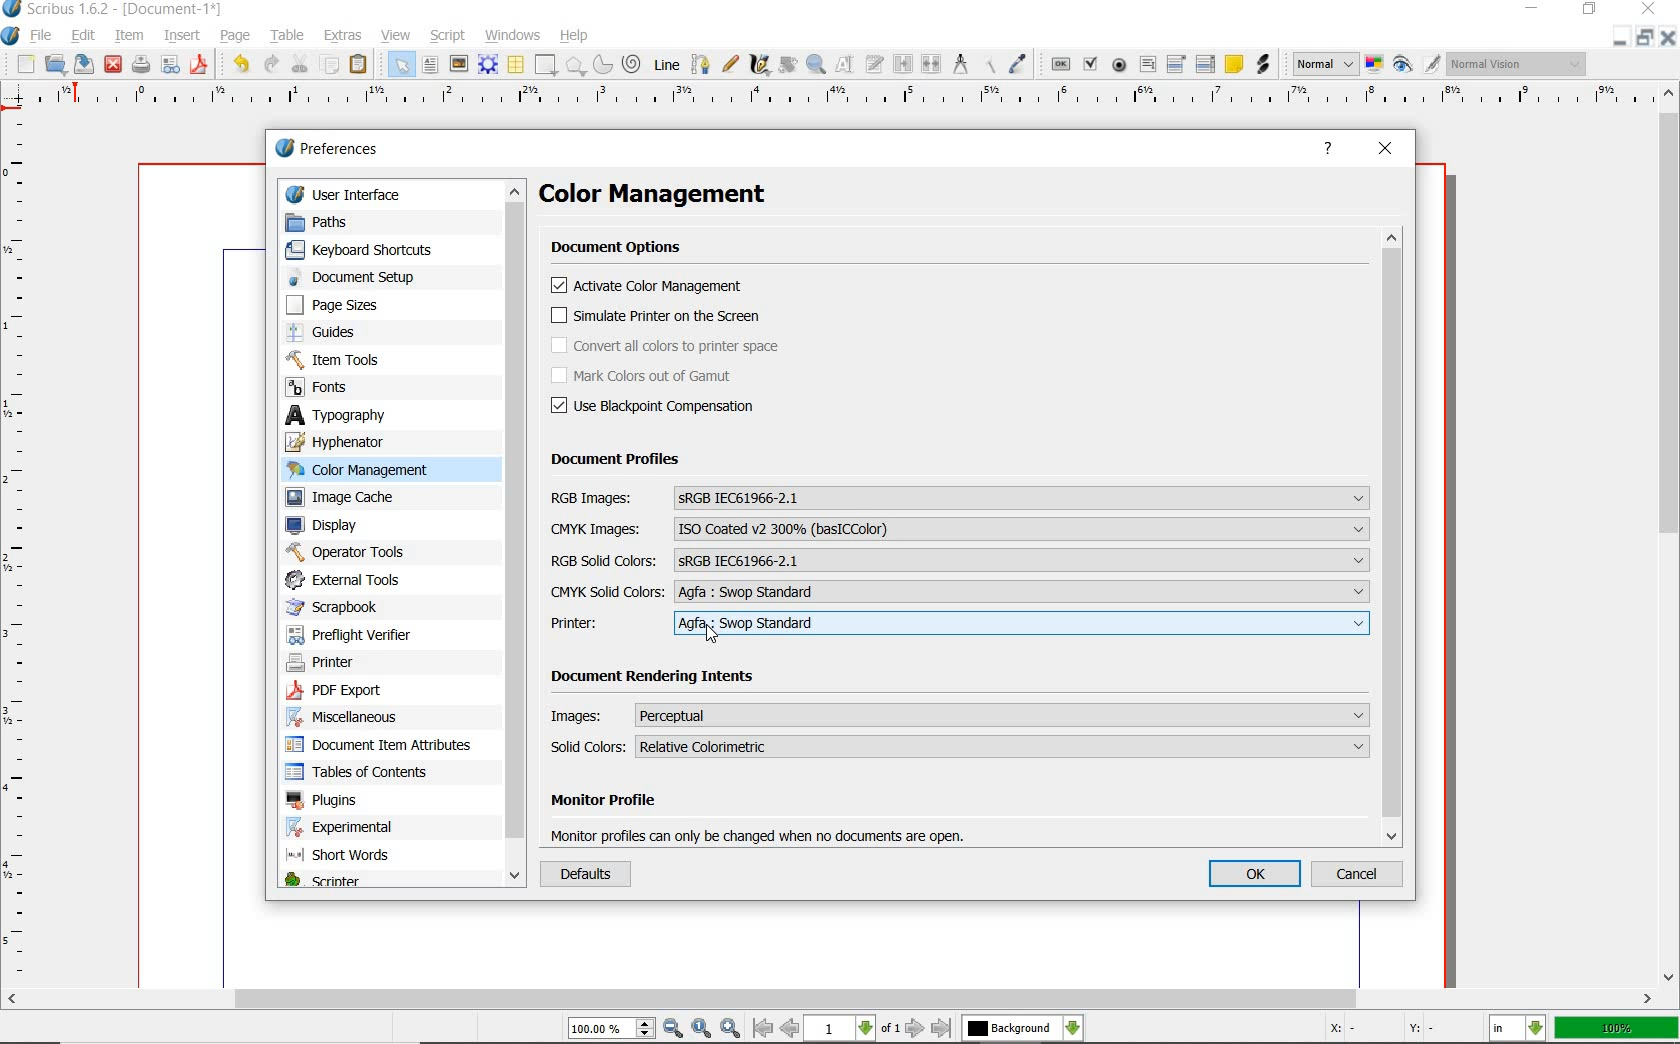 The height and width of the screenshot is (1044, 1680). Describe the element at coordinates (397, 34) in the screenshot. I see `view` at that location.